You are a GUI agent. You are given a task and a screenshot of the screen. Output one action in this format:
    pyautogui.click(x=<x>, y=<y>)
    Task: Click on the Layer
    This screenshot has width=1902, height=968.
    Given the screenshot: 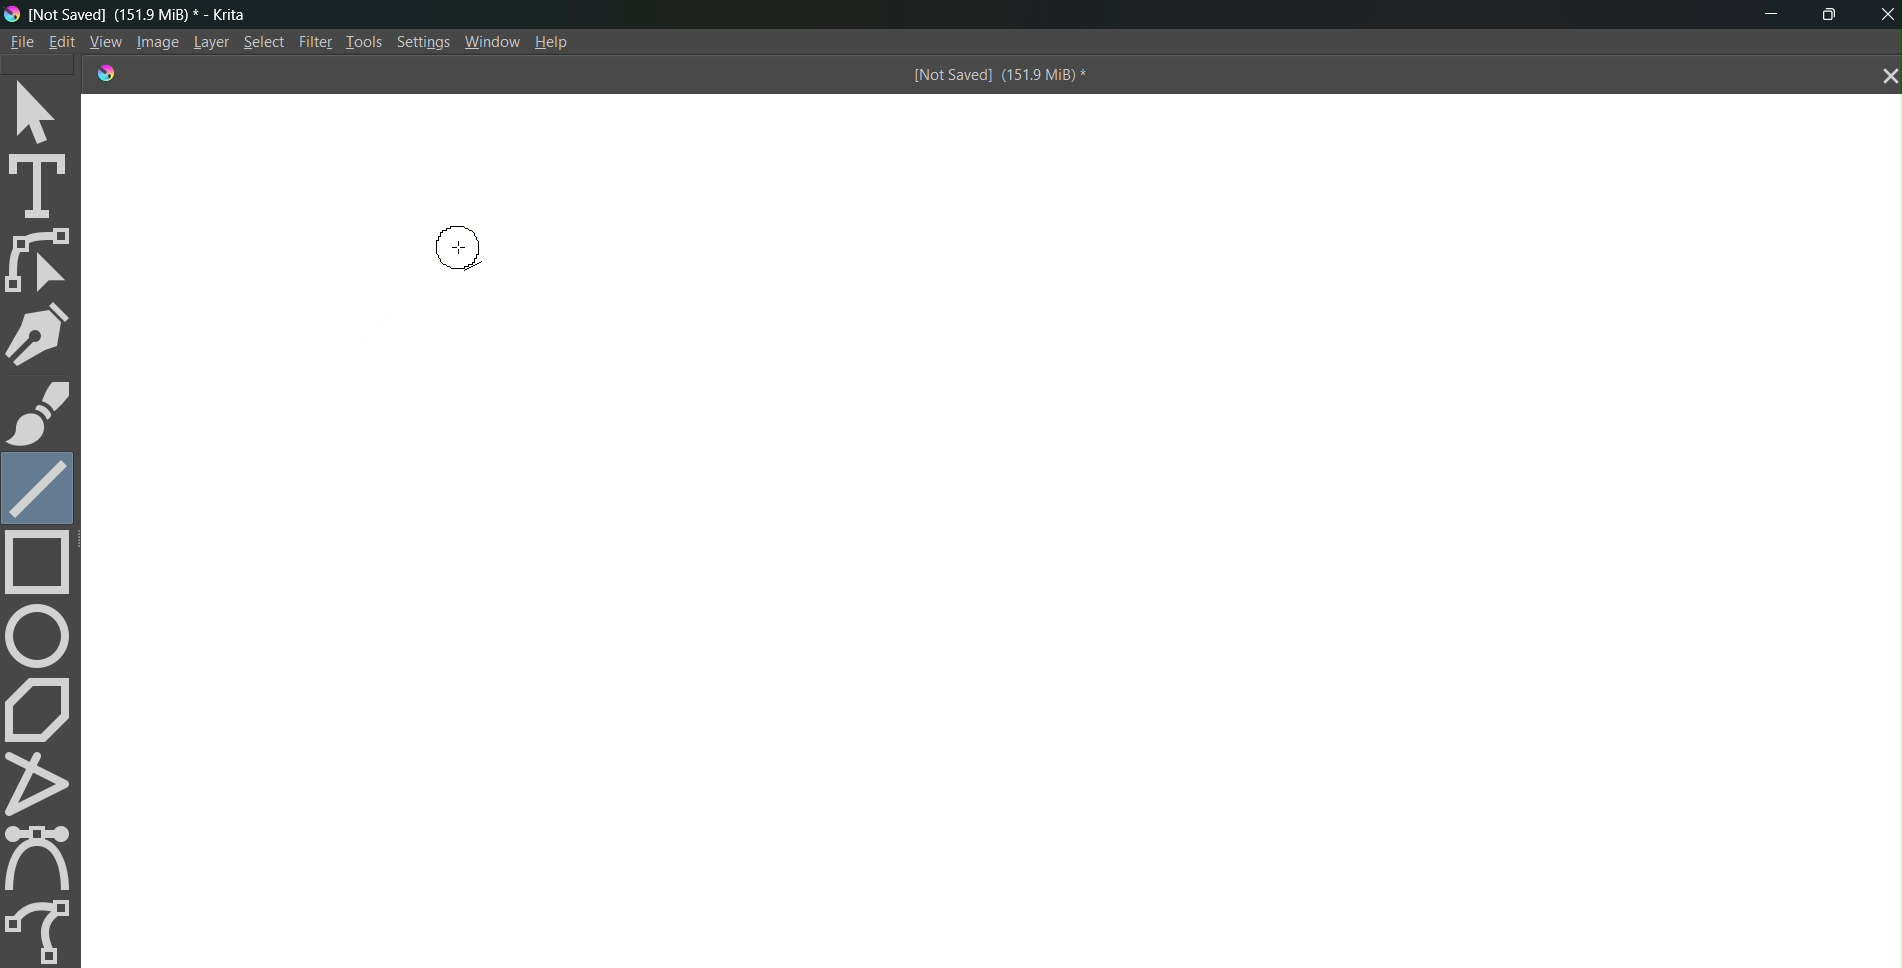 What is the action you would take?
    pyautogui.click(x=207, y=43)
    